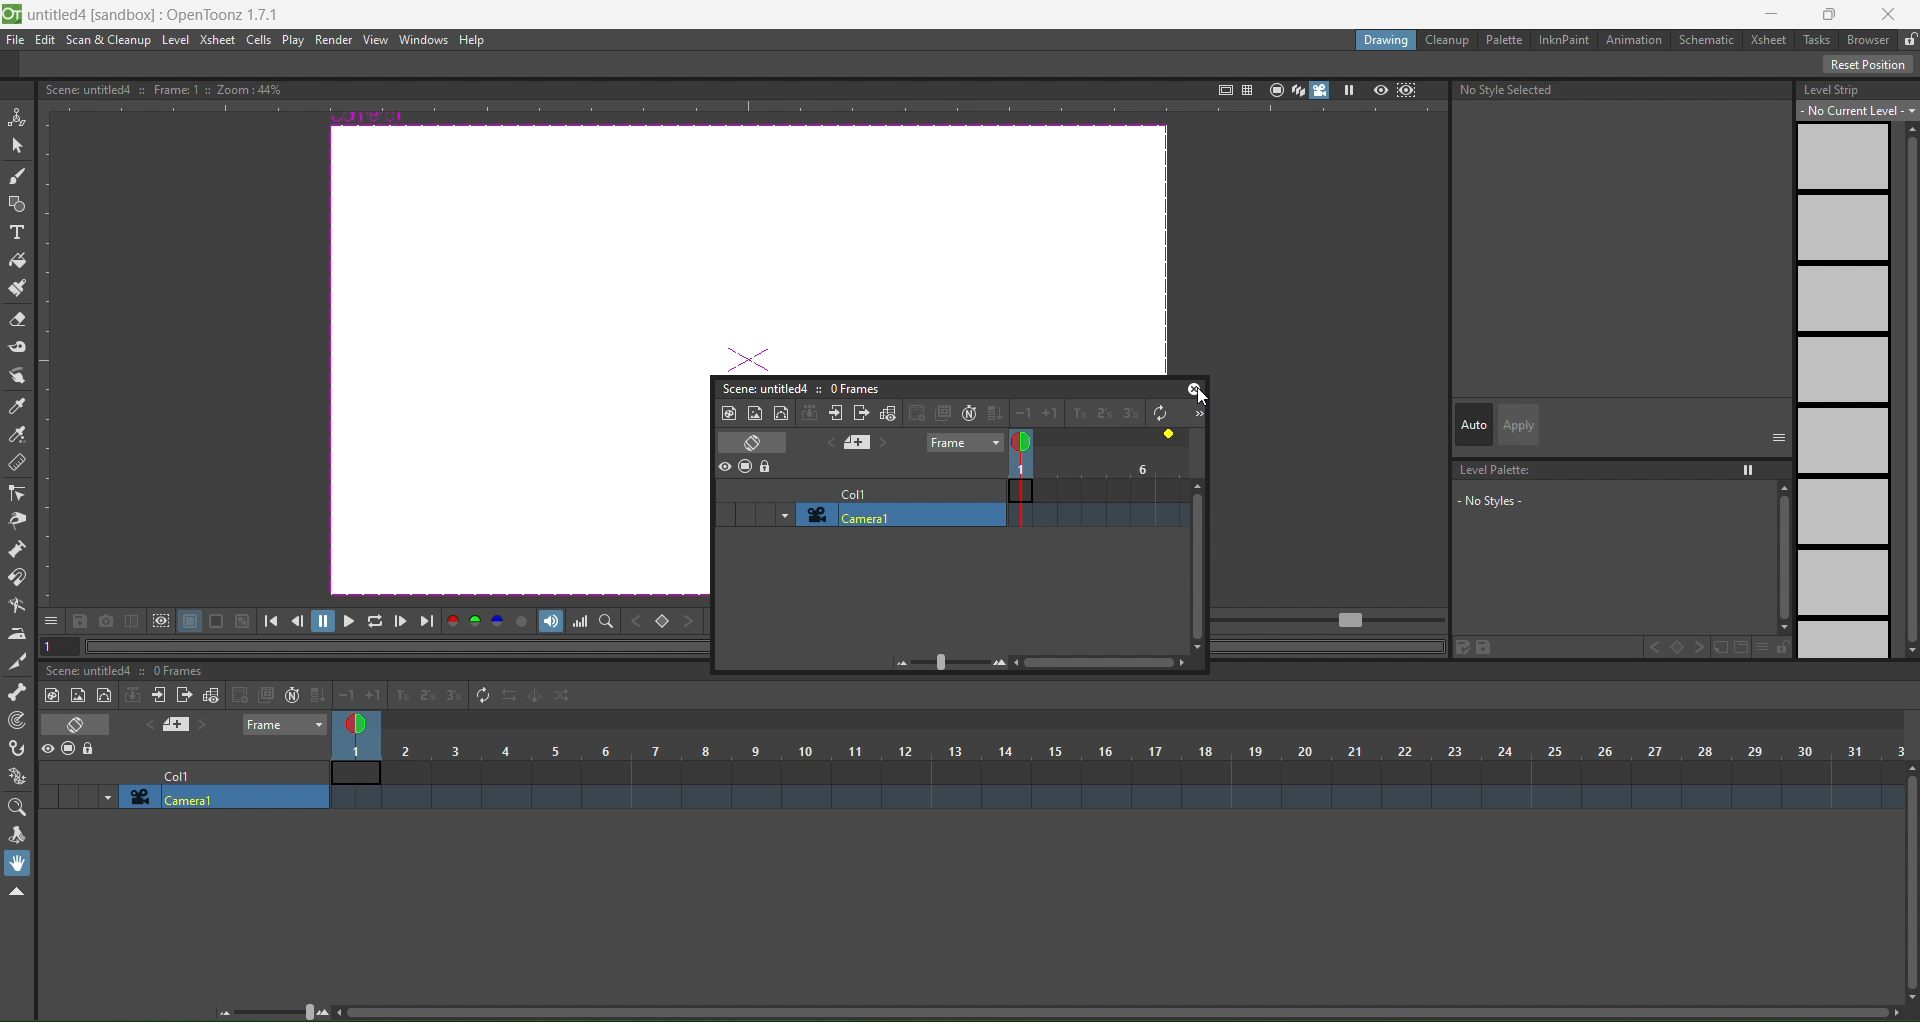  Describe the element at coordinates (19, 290) in the screenshot. I see `paint brush tool` at that location.